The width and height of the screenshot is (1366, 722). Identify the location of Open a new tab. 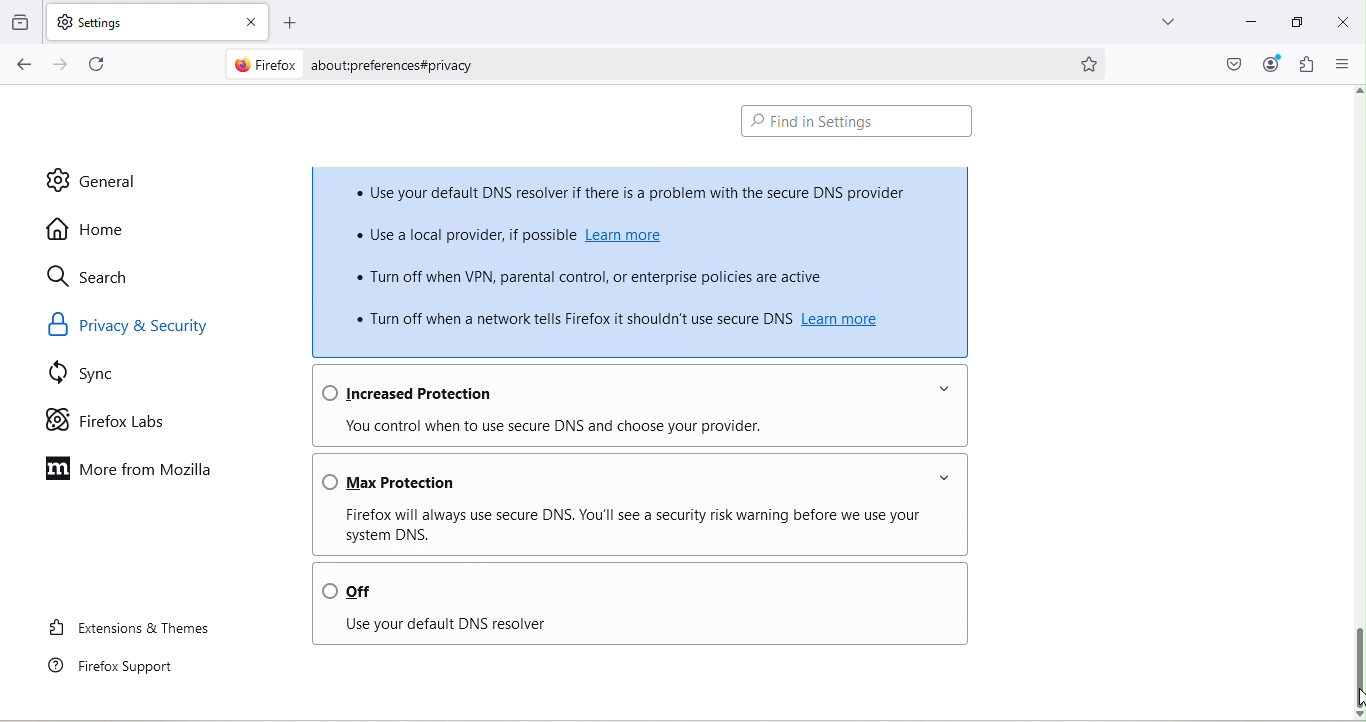
(287, 19).